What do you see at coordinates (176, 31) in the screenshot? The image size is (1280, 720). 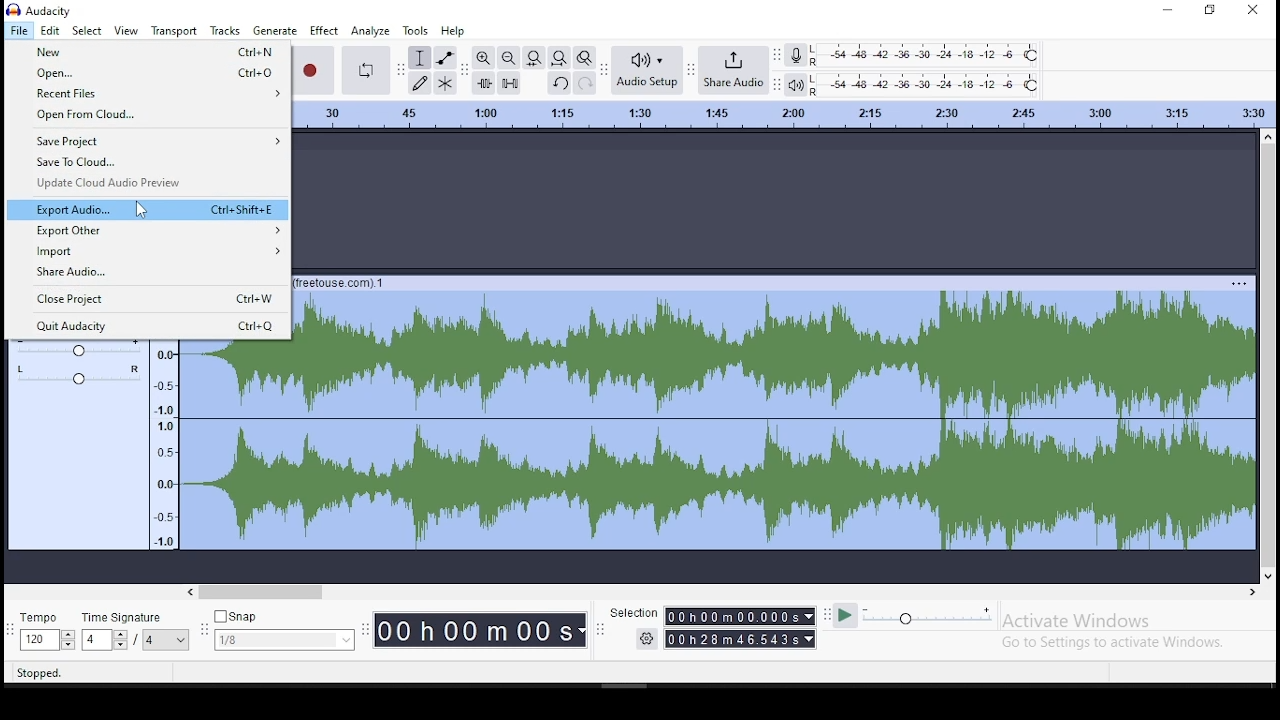 I see `transport` at bounding box center [176, 31].